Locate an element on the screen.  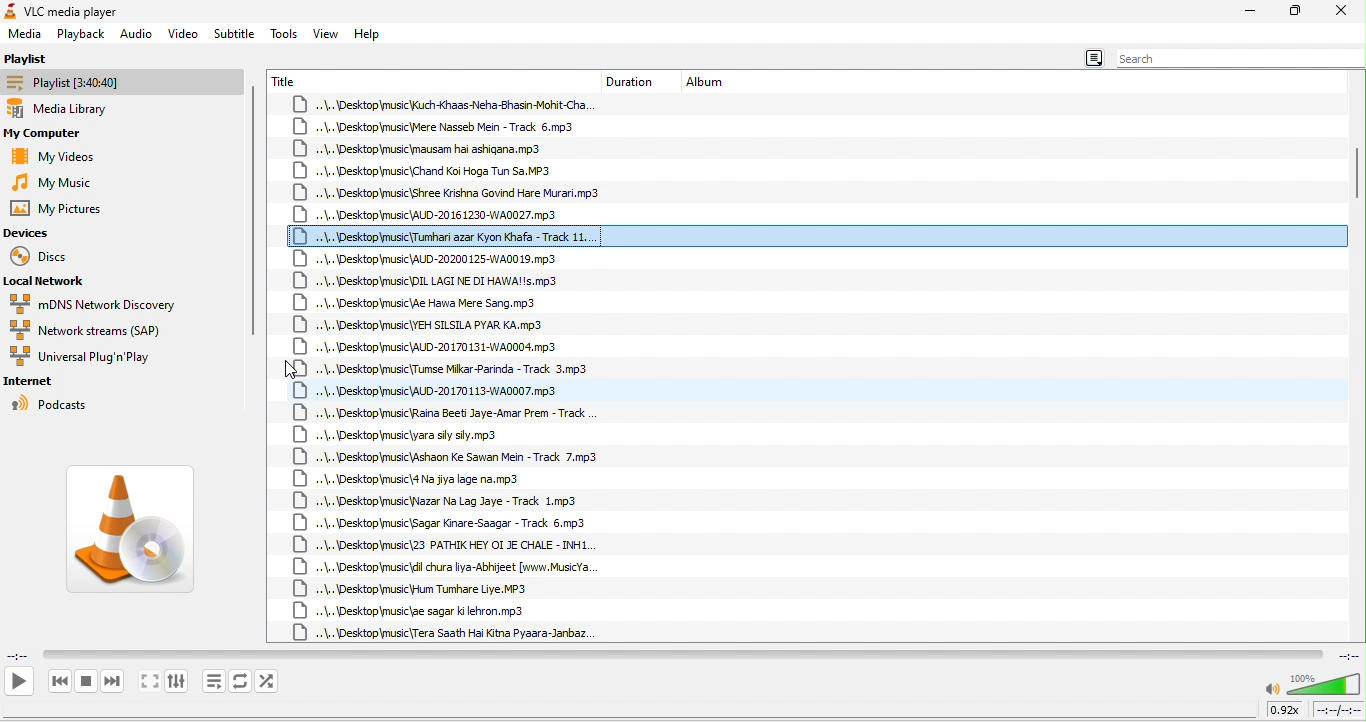
minimize is located at coordinates (1250, 11).